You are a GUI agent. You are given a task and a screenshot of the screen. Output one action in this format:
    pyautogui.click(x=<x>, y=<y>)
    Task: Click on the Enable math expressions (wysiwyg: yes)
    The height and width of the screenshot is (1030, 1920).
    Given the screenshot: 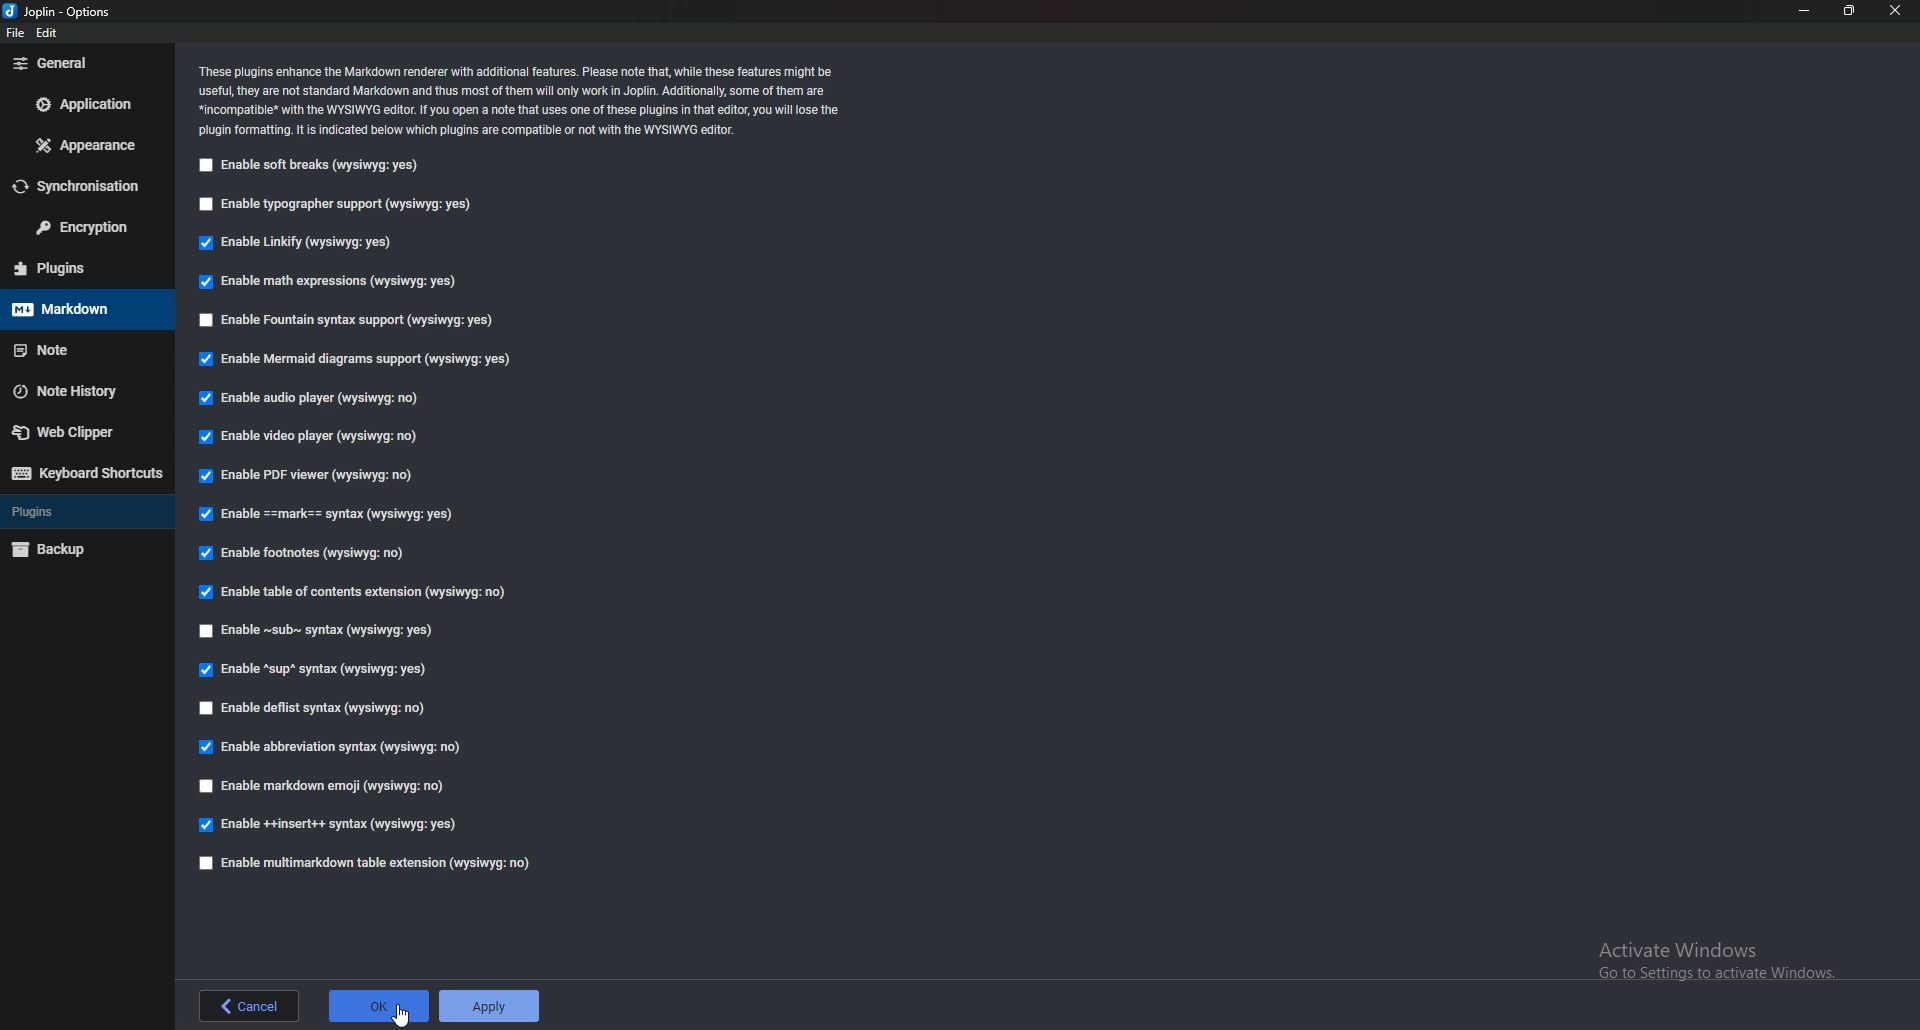 What is the action you would take?
    pyautogui.click(x=331, y=281)
    